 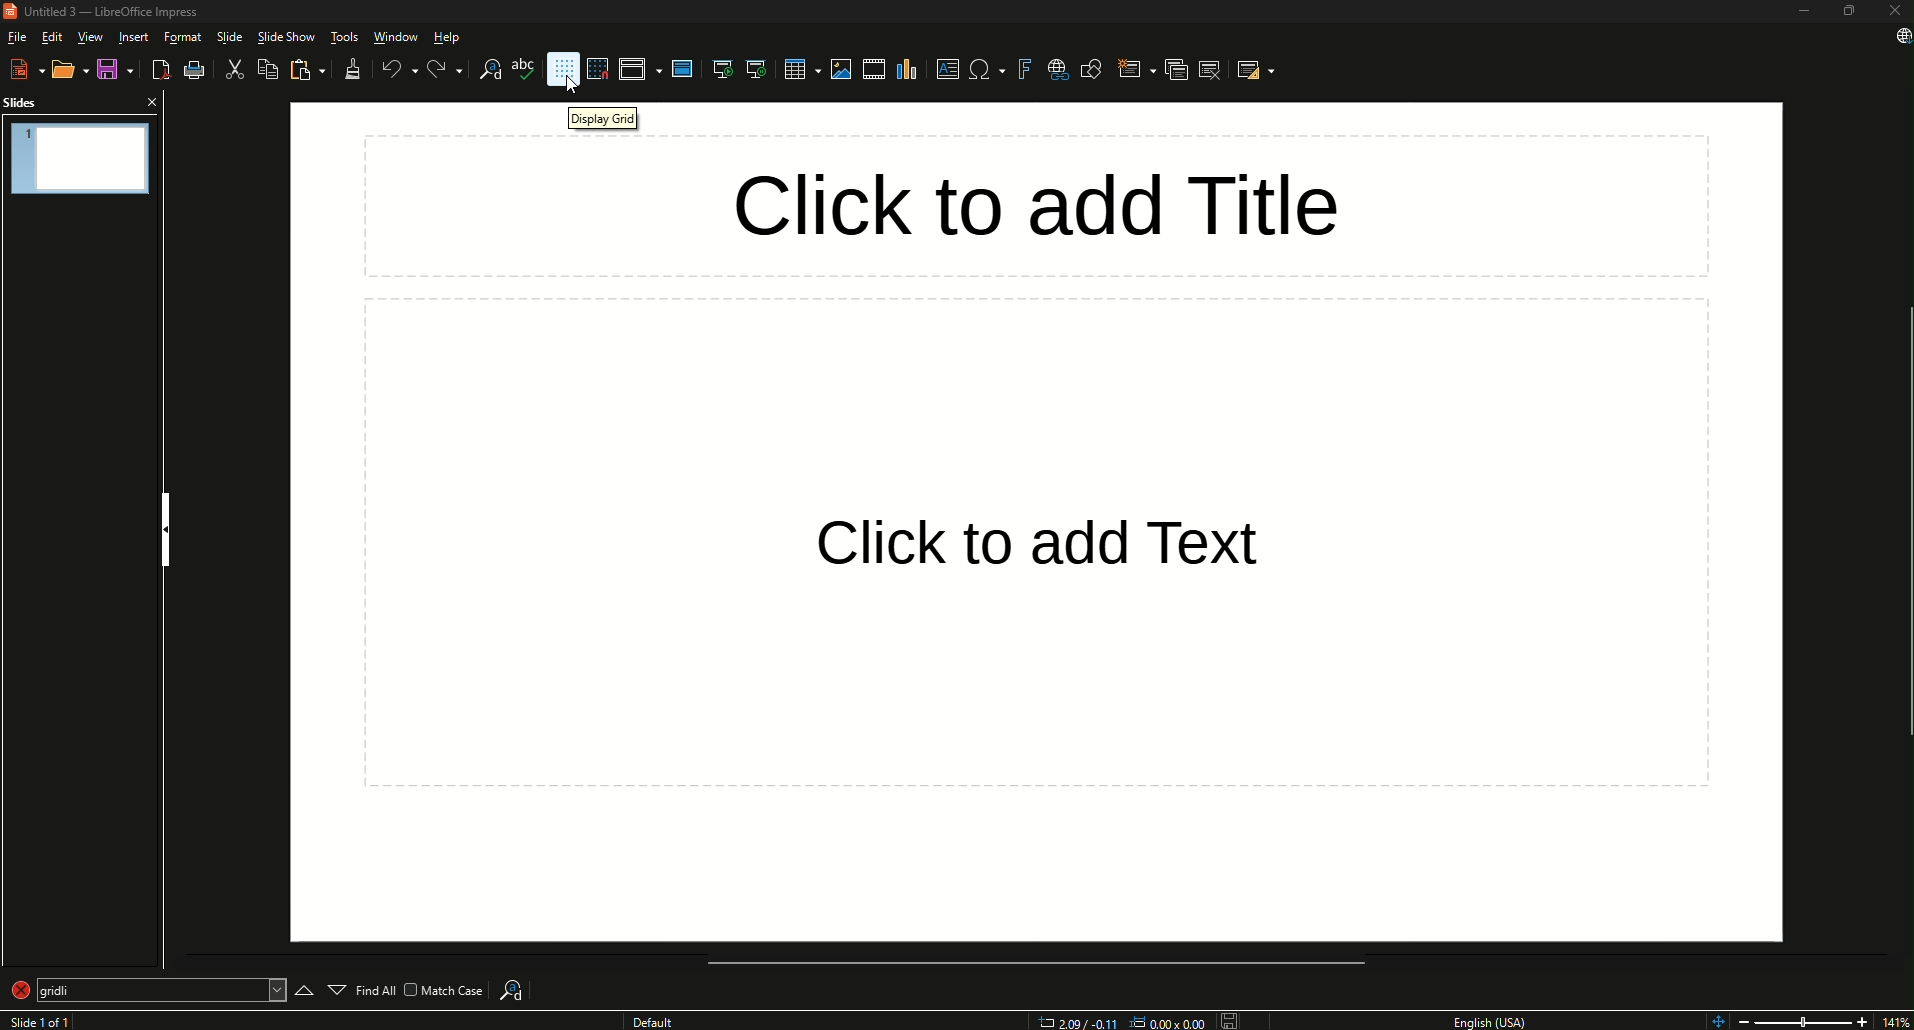 I want to click on 14%, so click(x=1895, y=1018).